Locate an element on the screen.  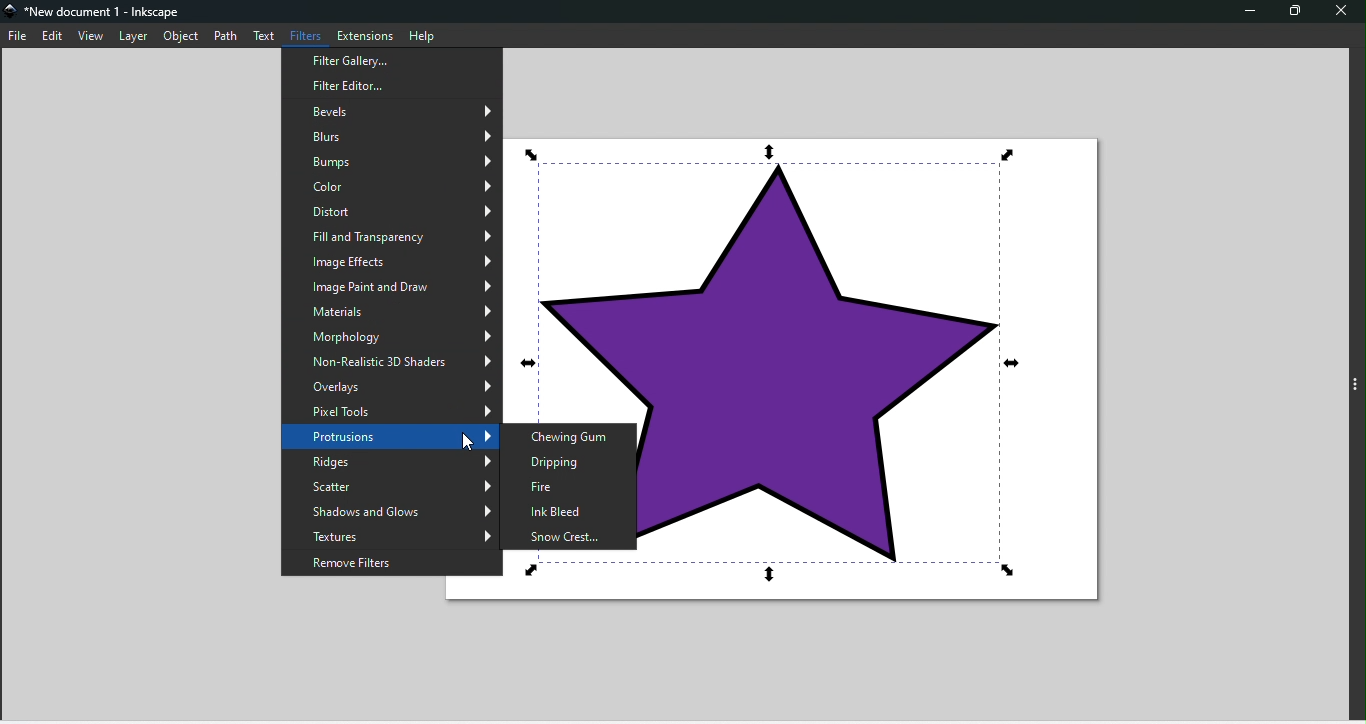
Blurs is located at coordinates (391, 134).